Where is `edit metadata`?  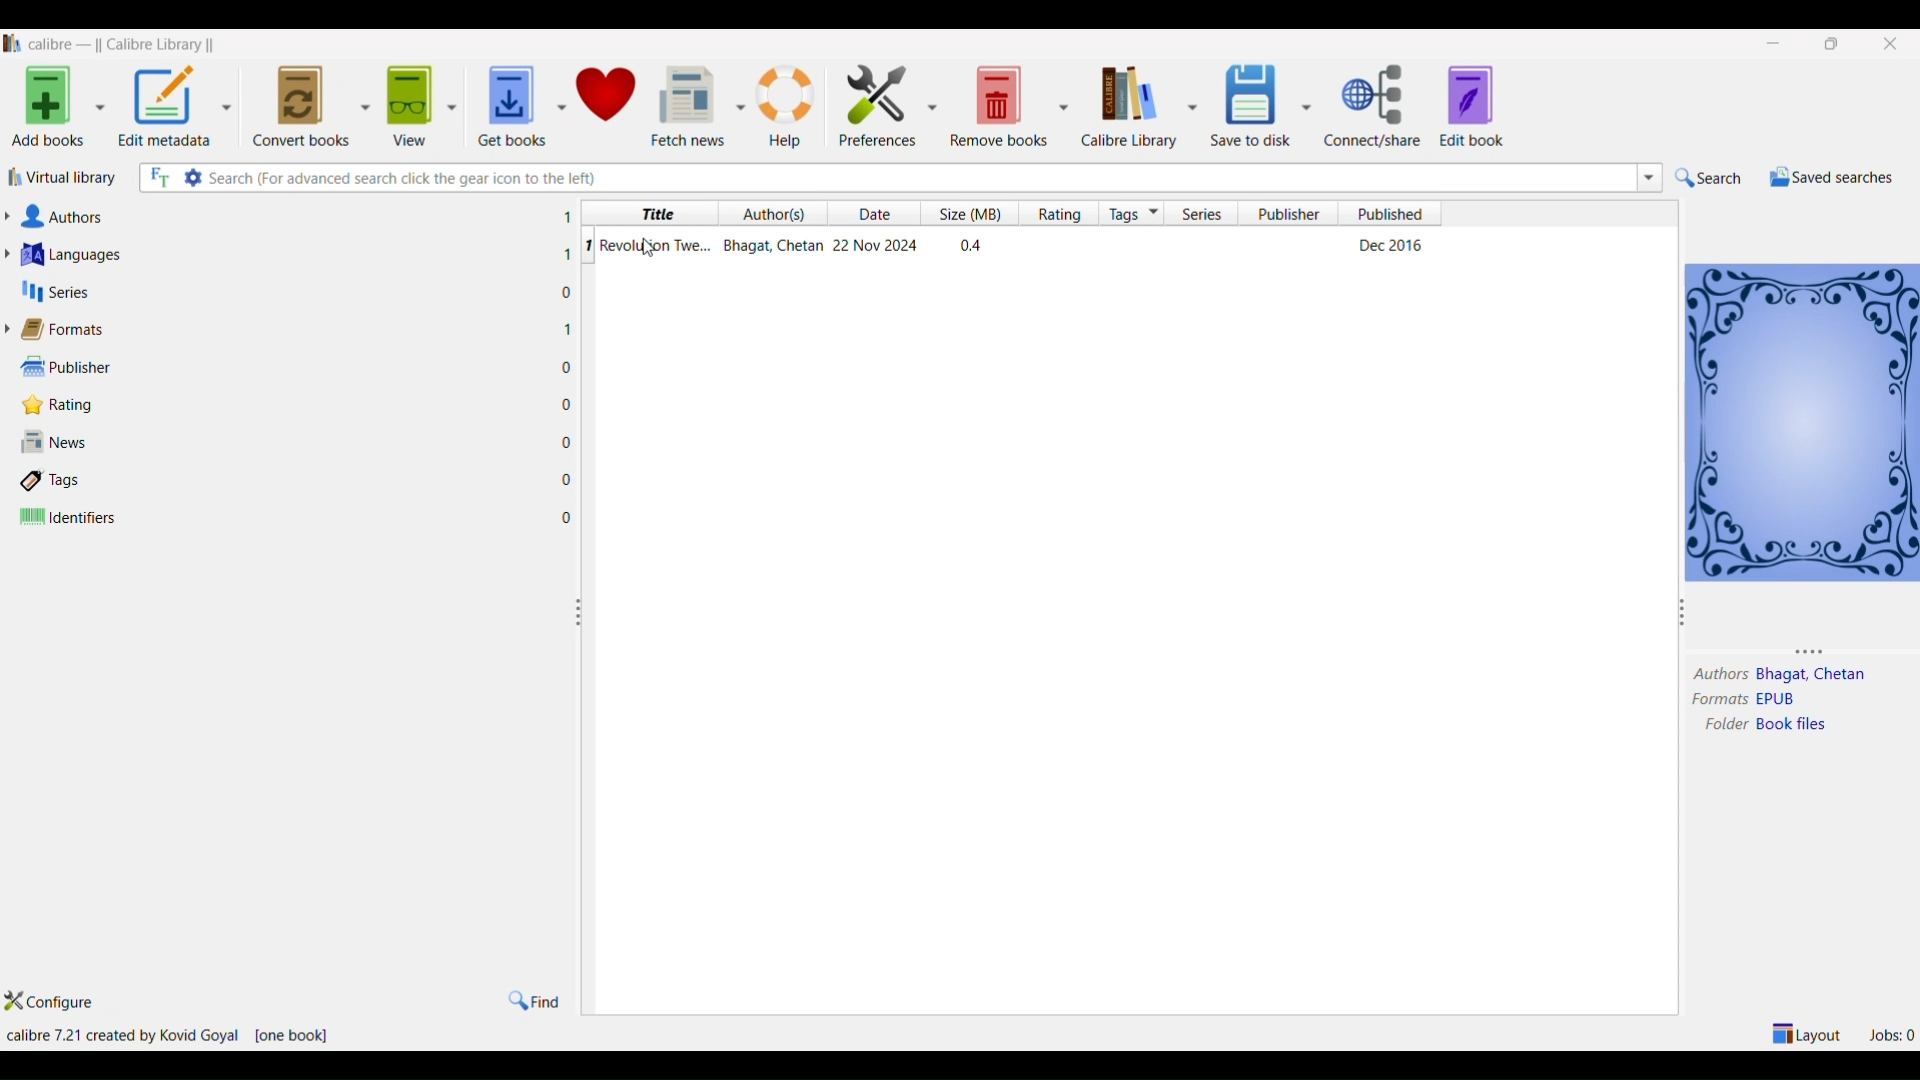 edit metadata is located at coordinates (165, 108).